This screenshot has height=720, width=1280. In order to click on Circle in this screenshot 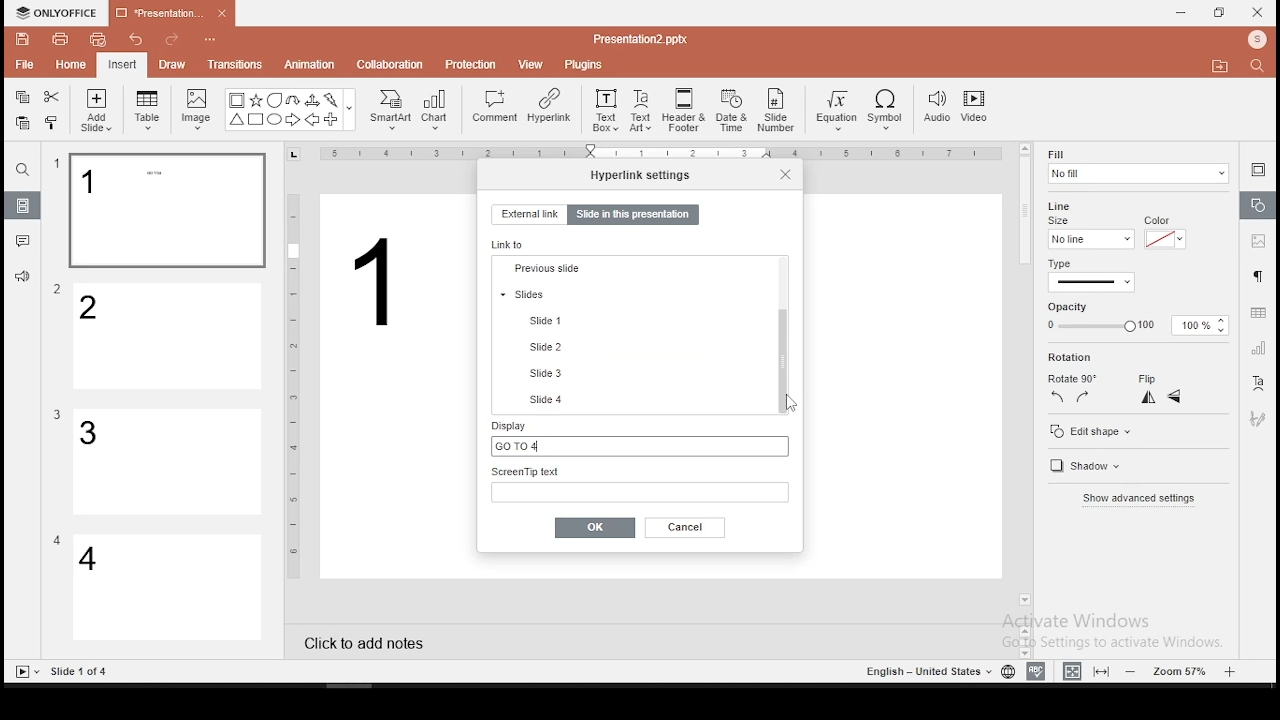, I will do `click(276, 119)`.